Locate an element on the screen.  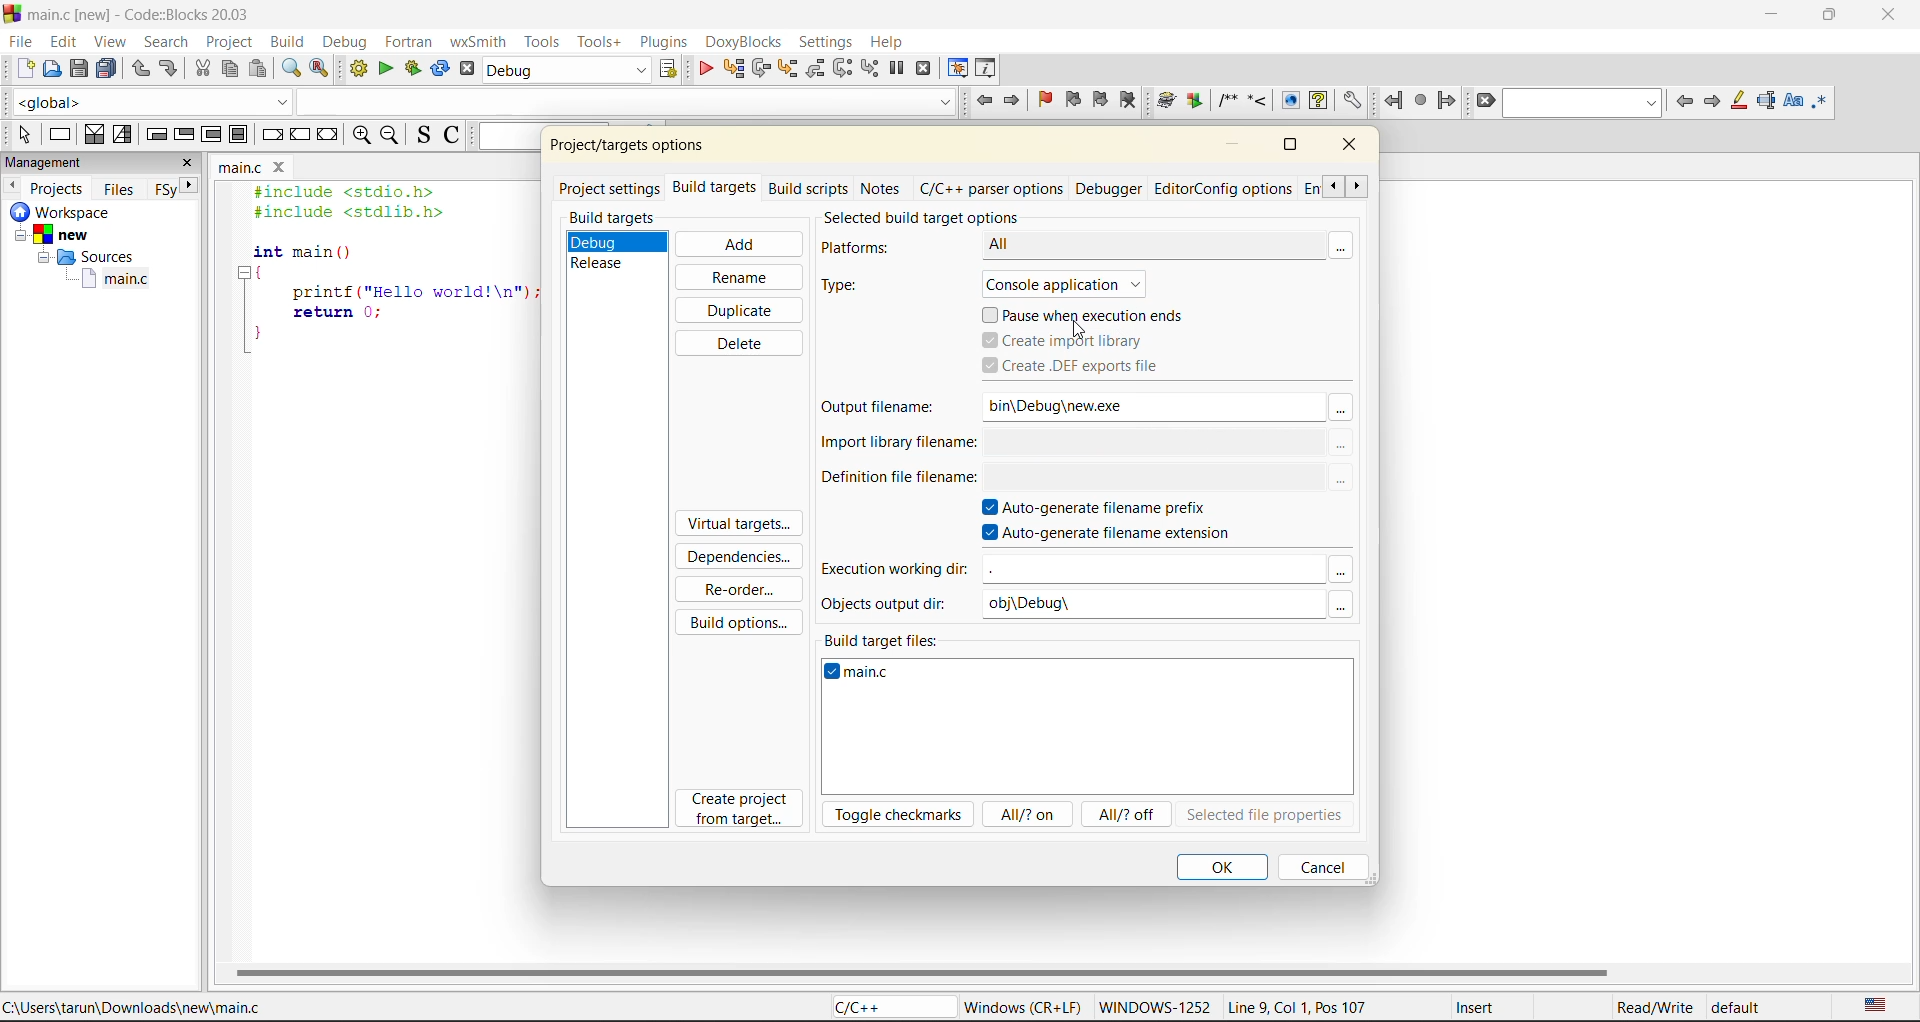
C/C++ is located at coordinates (883, 1007).